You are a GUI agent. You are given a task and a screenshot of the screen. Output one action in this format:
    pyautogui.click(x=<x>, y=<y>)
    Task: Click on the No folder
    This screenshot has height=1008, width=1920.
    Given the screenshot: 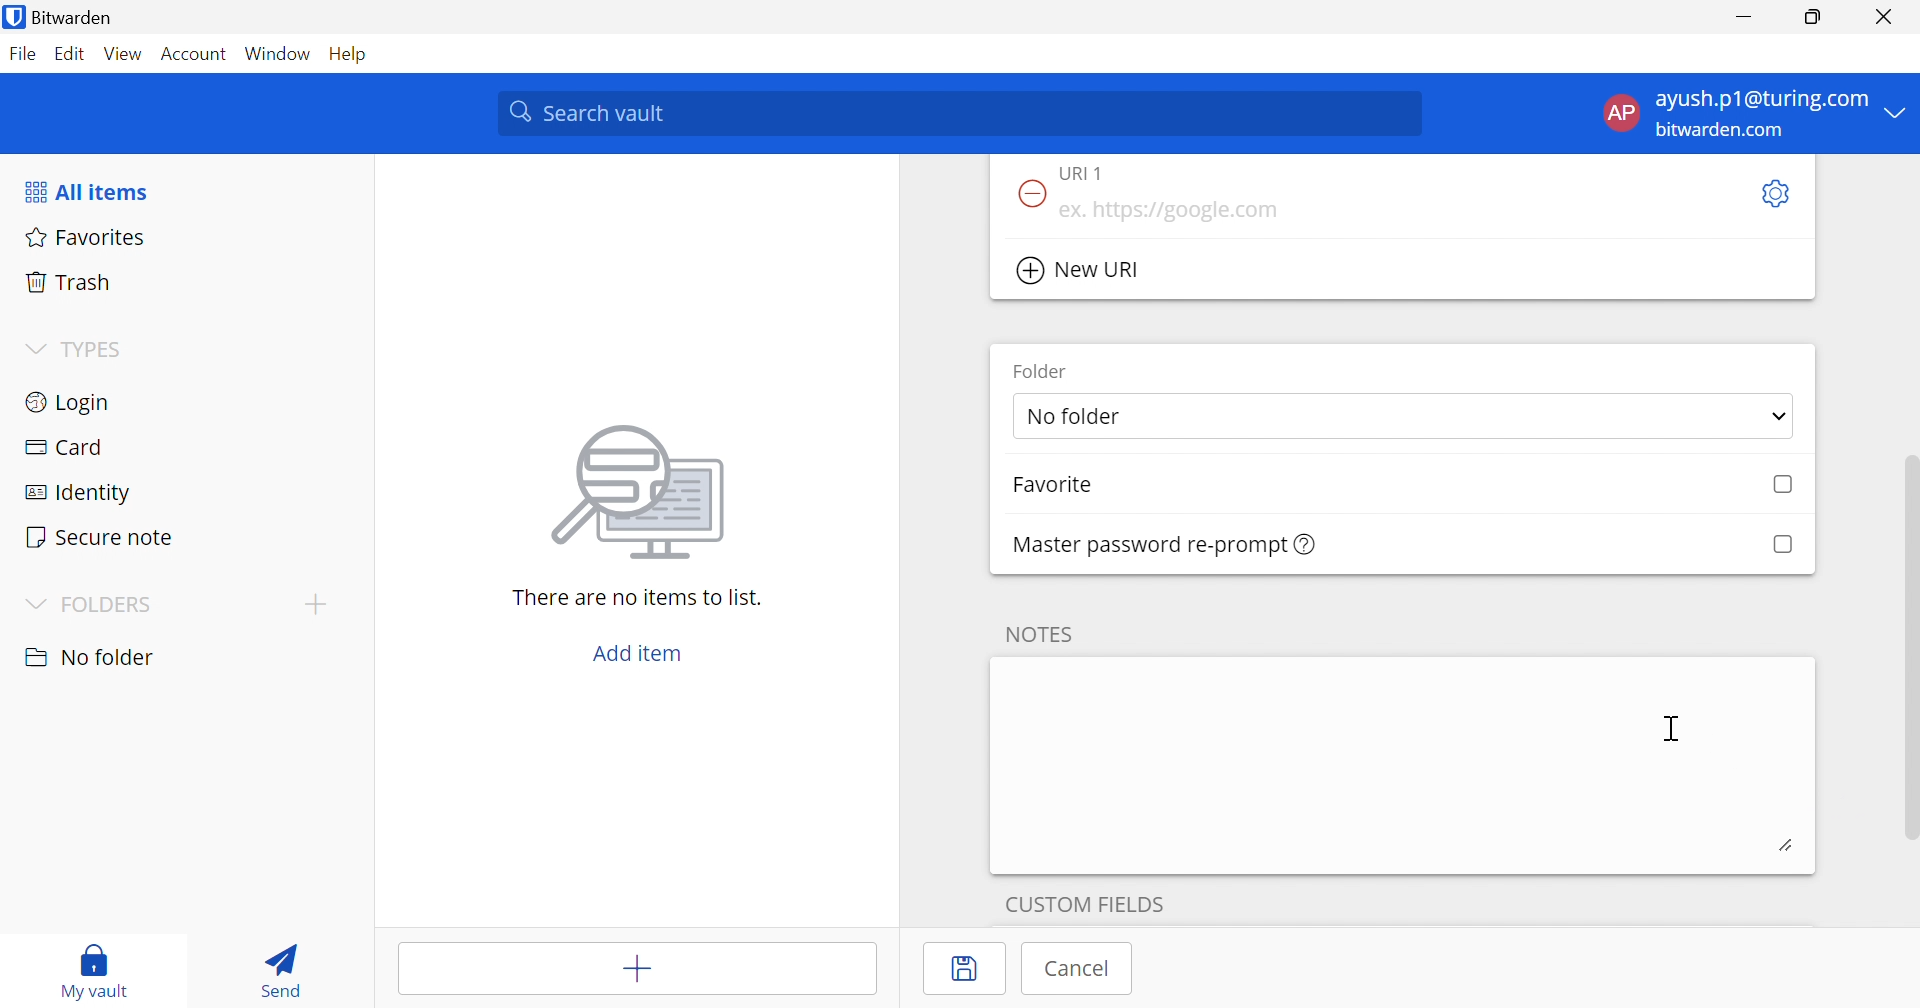 What is the action you would take?
    pyautogui.click(x=1077, y=418)
    